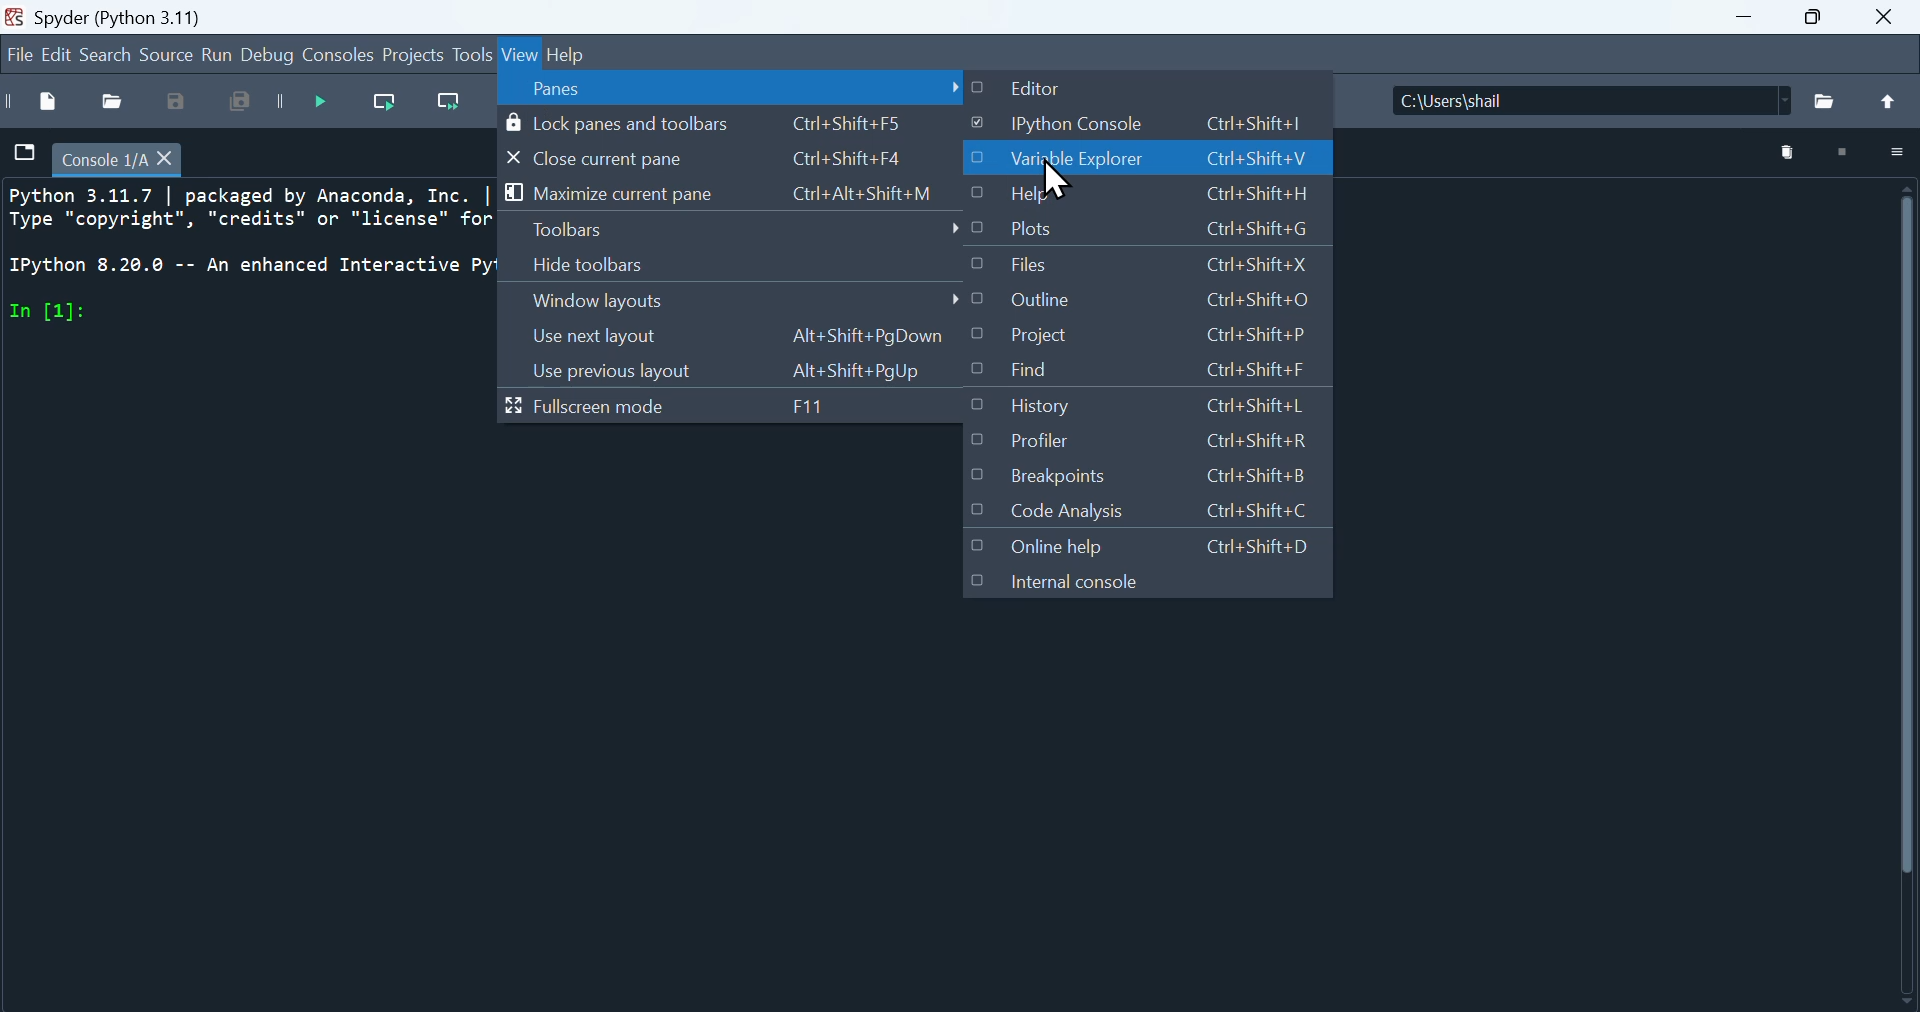  What do you see at coordinates (155, 14) in the screenshot?
I see `Spyder` at bounding box center [155, 14].